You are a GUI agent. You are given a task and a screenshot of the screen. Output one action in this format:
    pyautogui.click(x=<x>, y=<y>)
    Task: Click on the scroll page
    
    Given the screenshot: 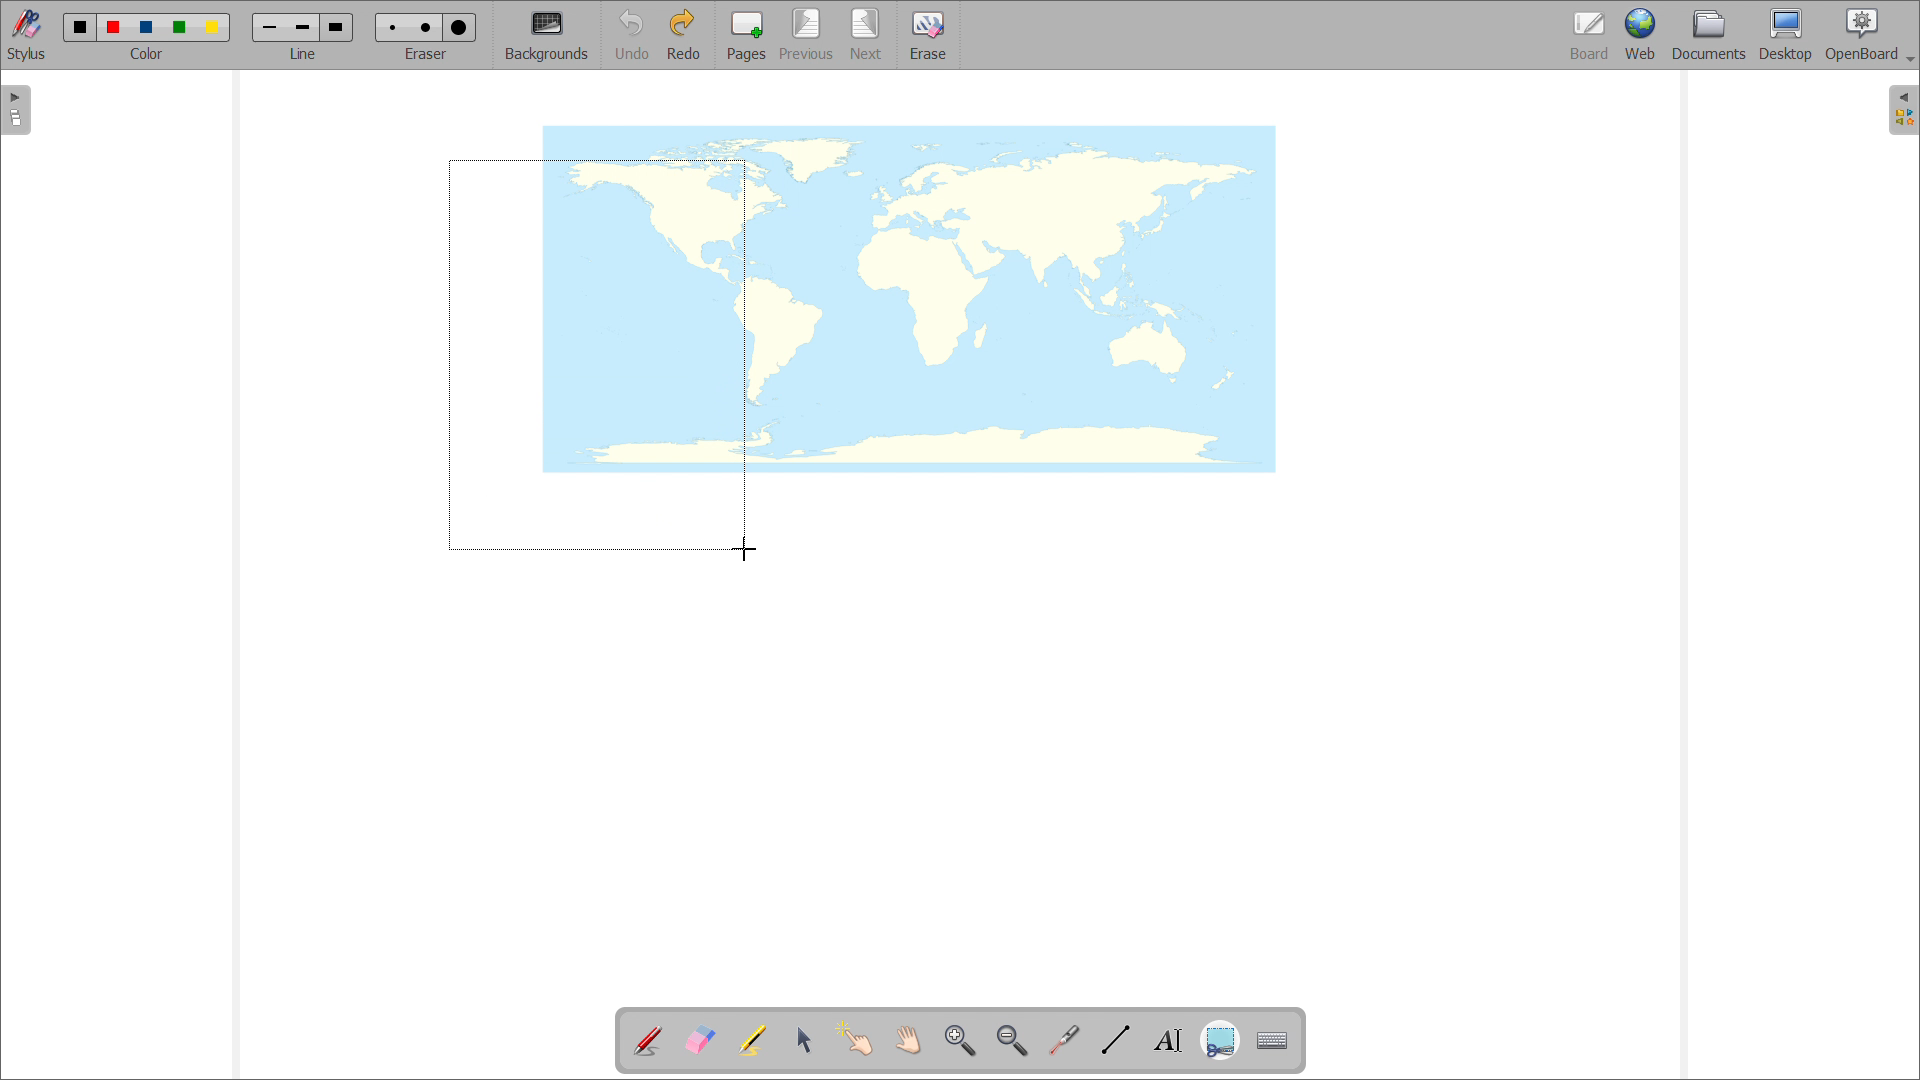 What is the action you would take?
    pyautogui.click(x=907, y=1039)
    